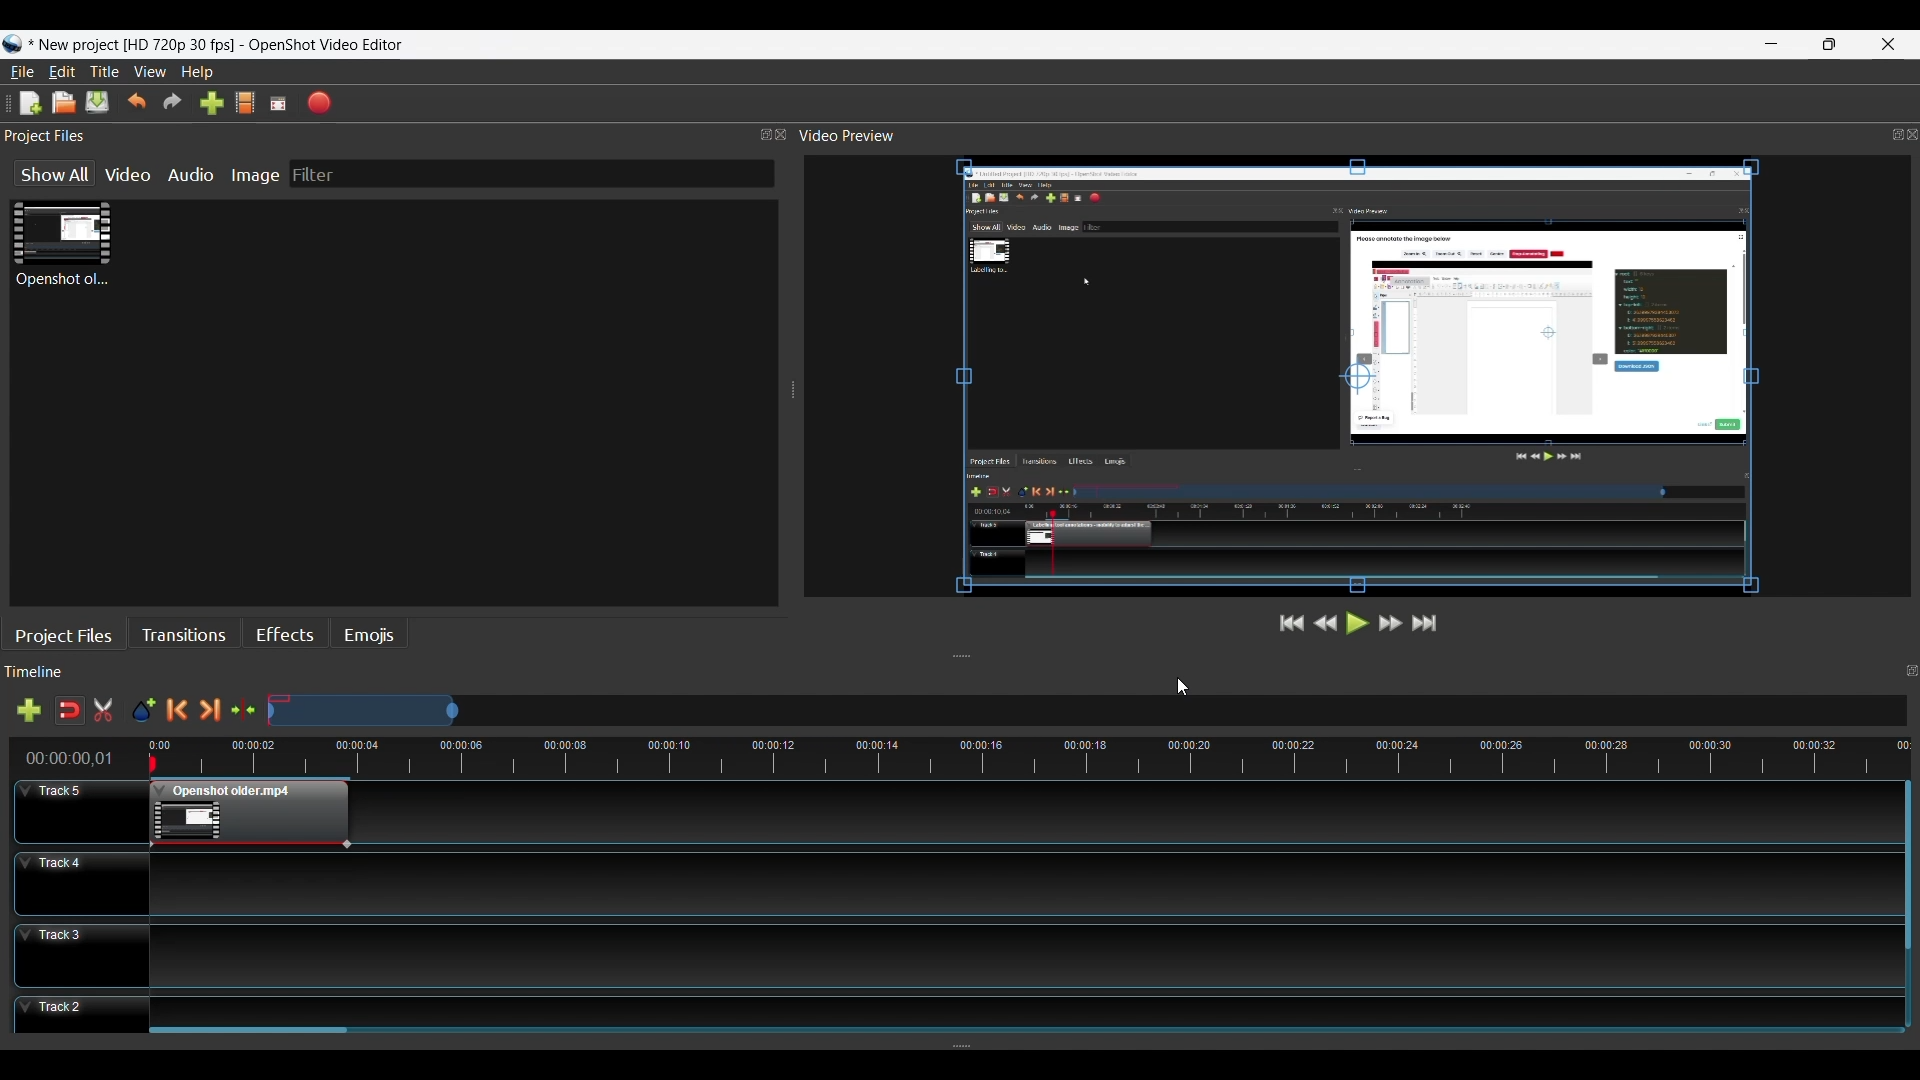 The height and width of the screenshot is (1080, 1920). What do you see at coordinates (1361, 380) in the screenshot?
I see `Preview Window` at bounding box center [1361, 380].